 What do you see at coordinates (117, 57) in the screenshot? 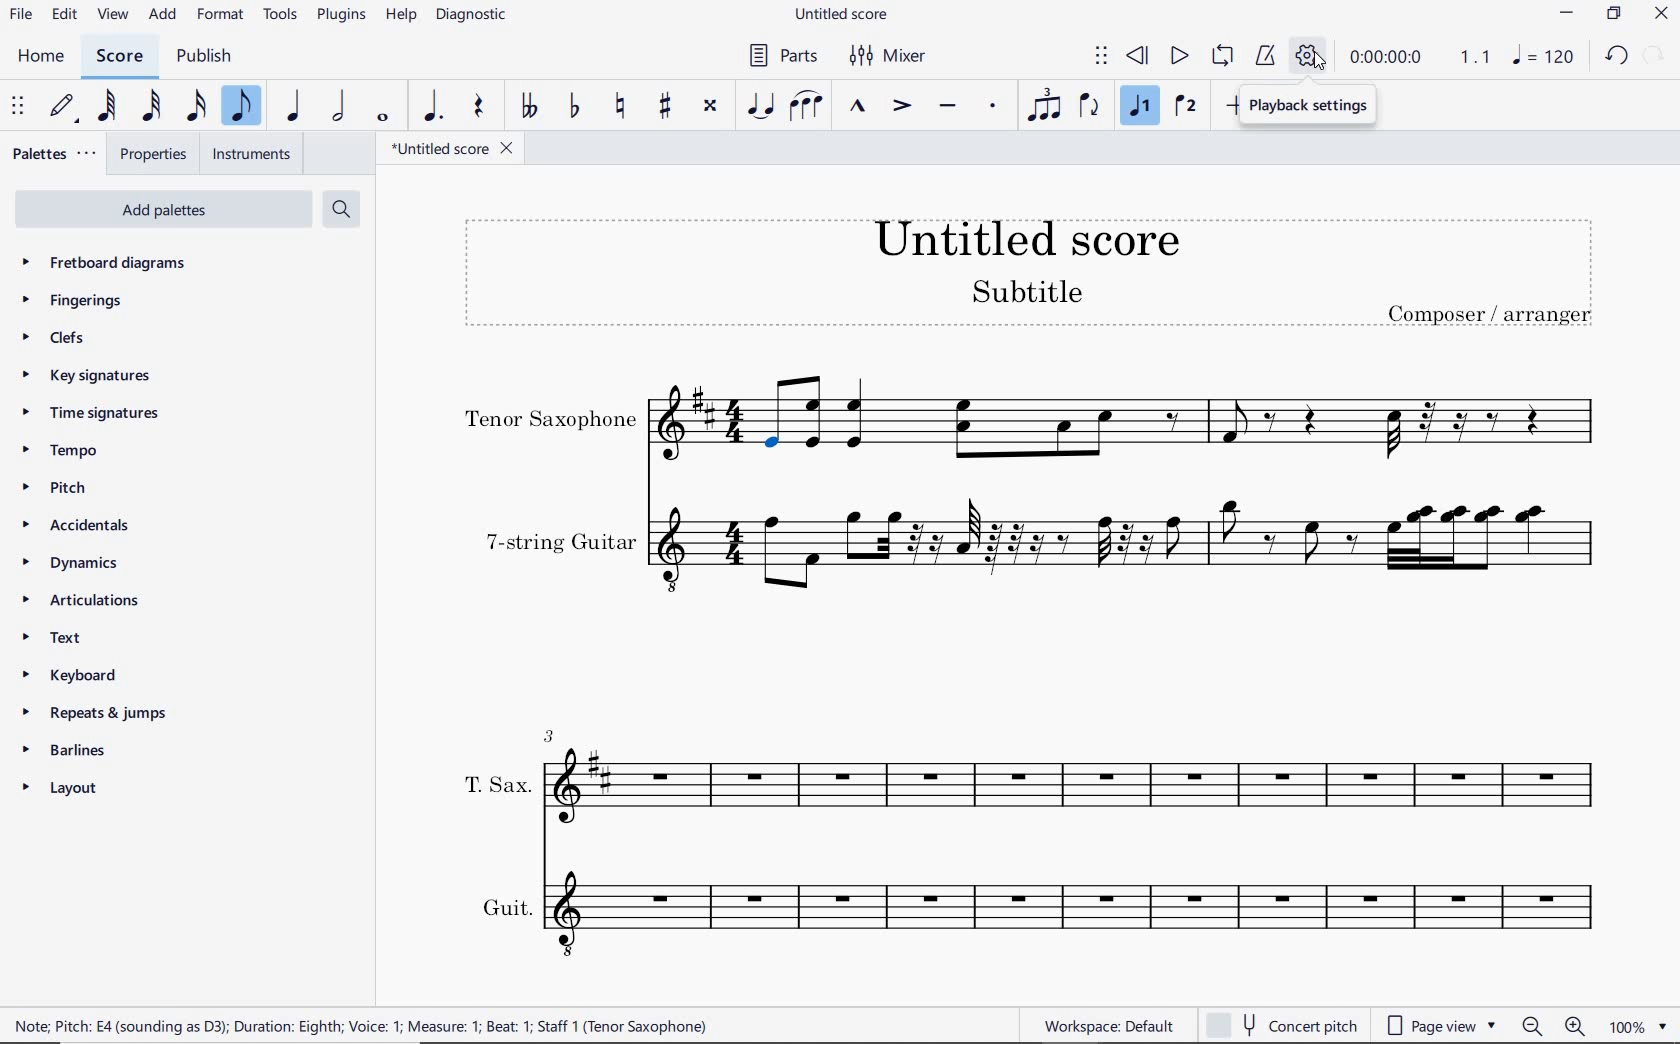
I see `SCORE` at bounding box center [117, 57].